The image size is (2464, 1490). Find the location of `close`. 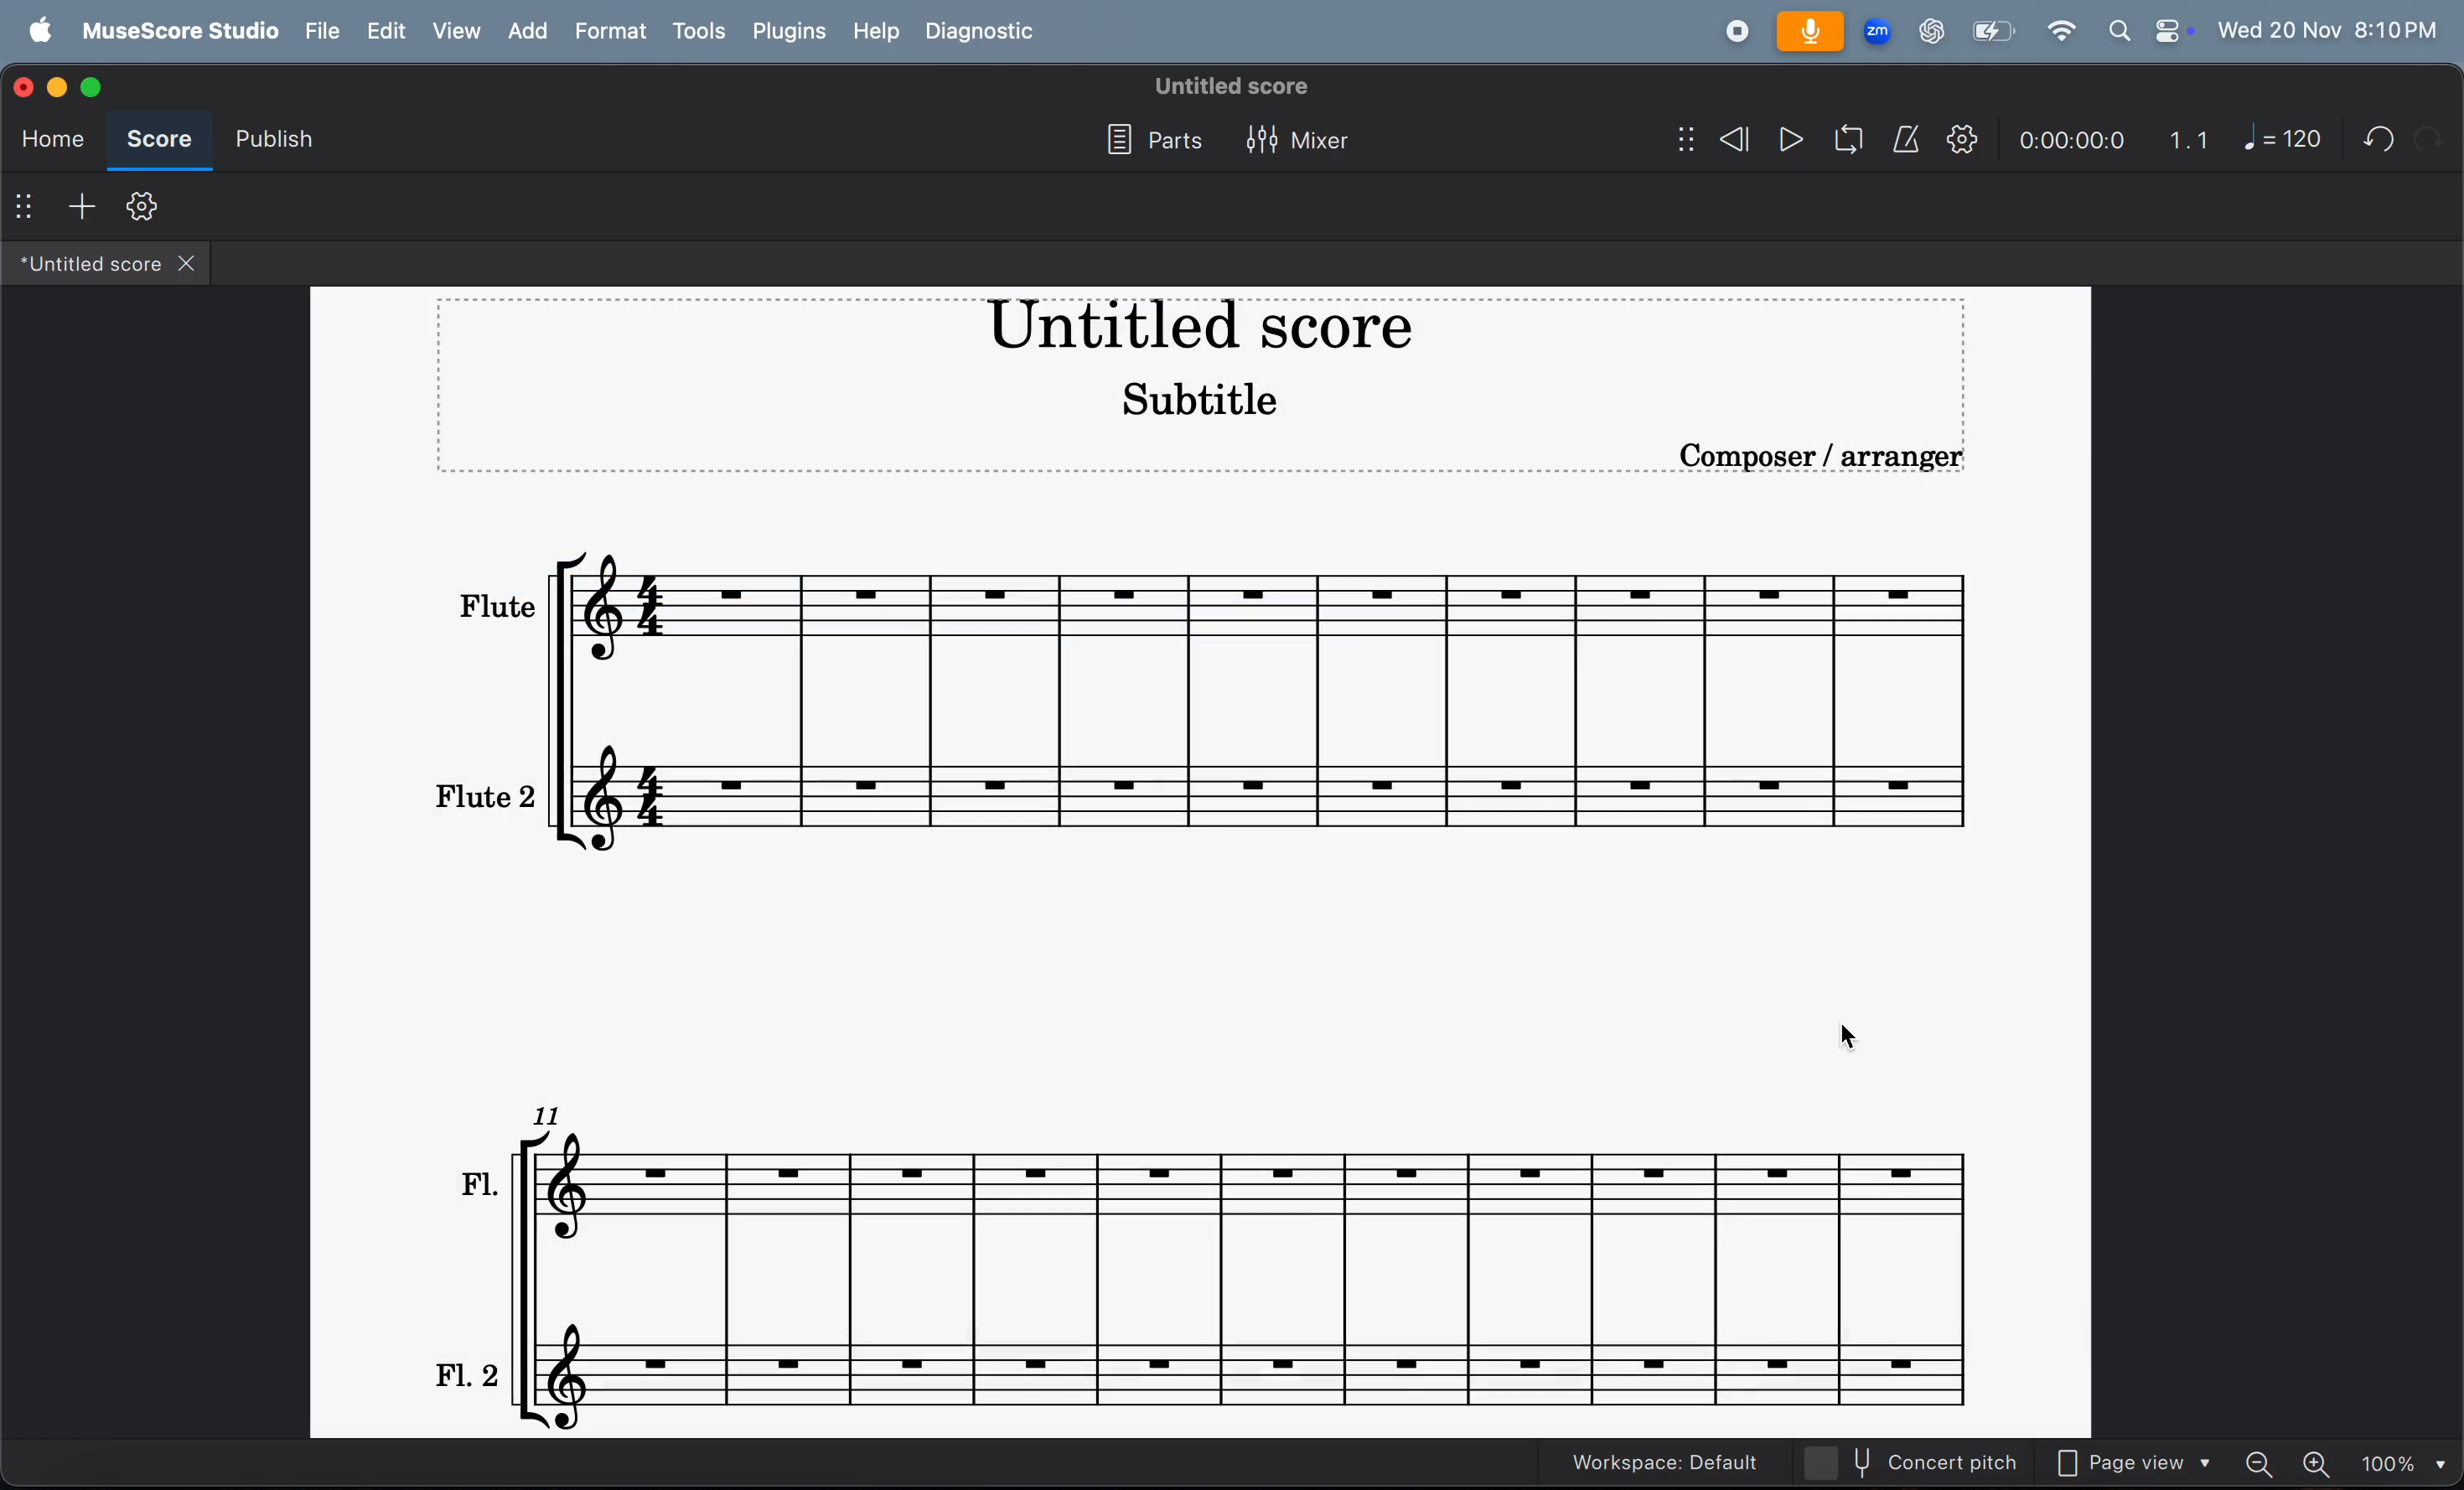

close is located at coordinates (27, 92).